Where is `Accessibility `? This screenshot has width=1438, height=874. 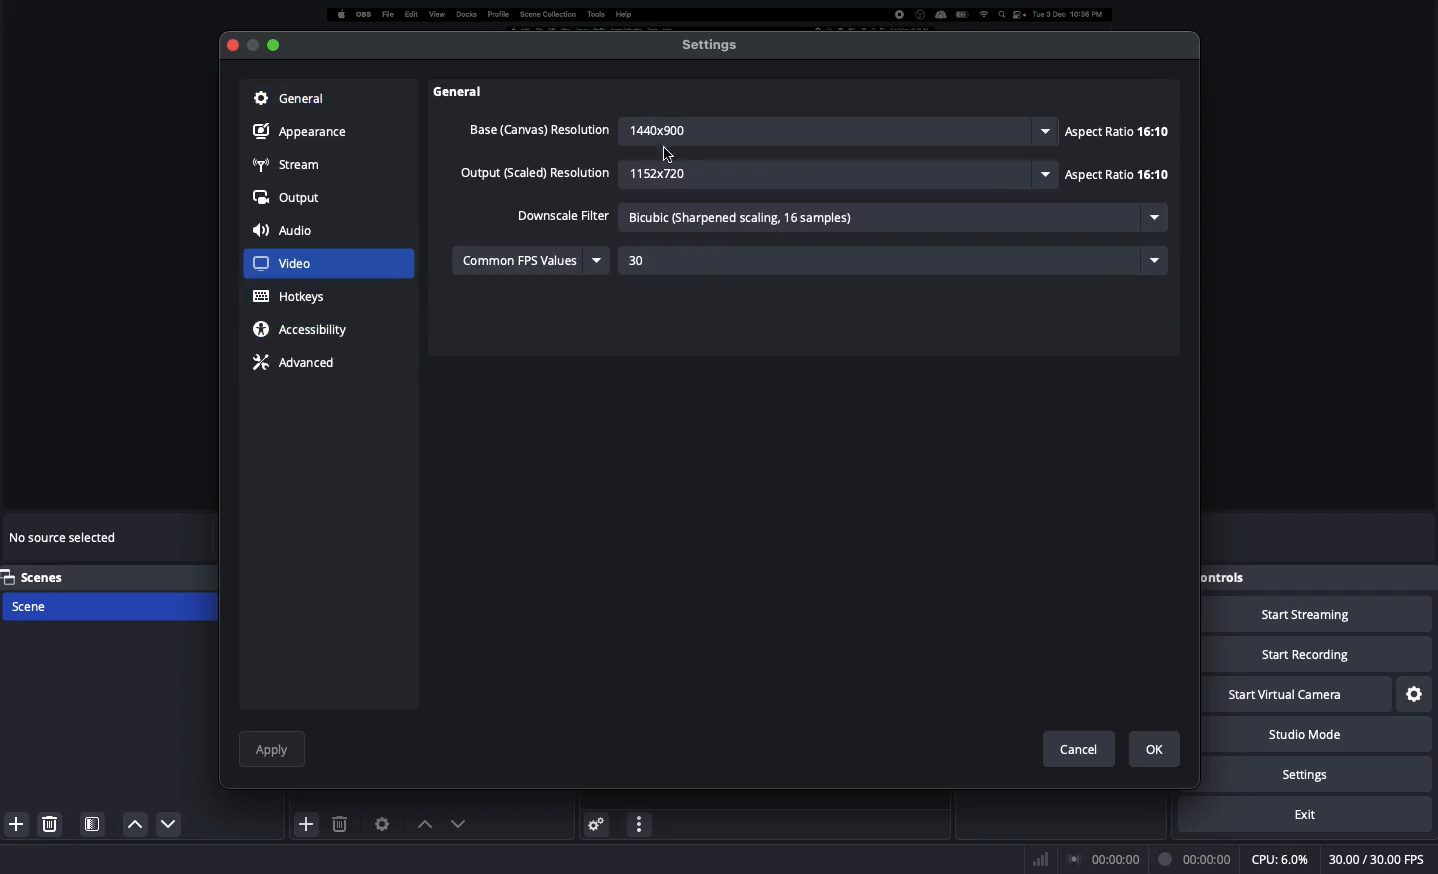 Accessibility  is located at coordinates (306, 329).